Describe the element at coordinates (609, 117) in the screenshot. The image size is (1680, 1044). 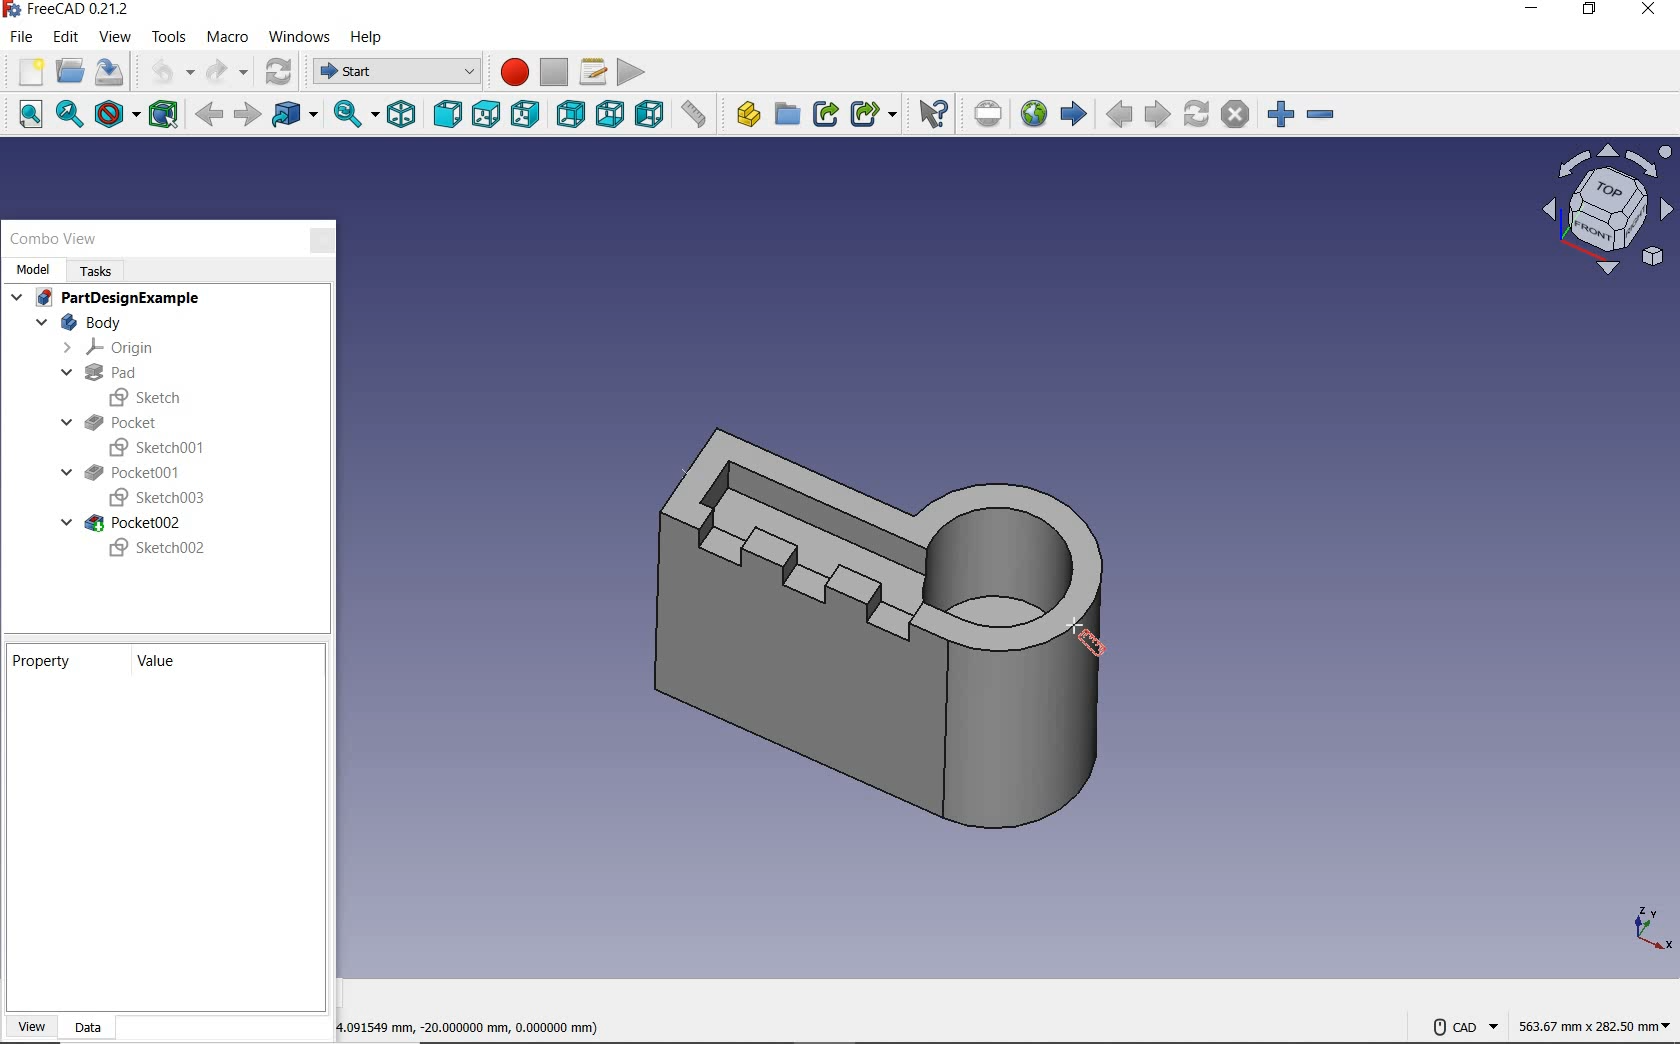
I see `bottom` at that location.